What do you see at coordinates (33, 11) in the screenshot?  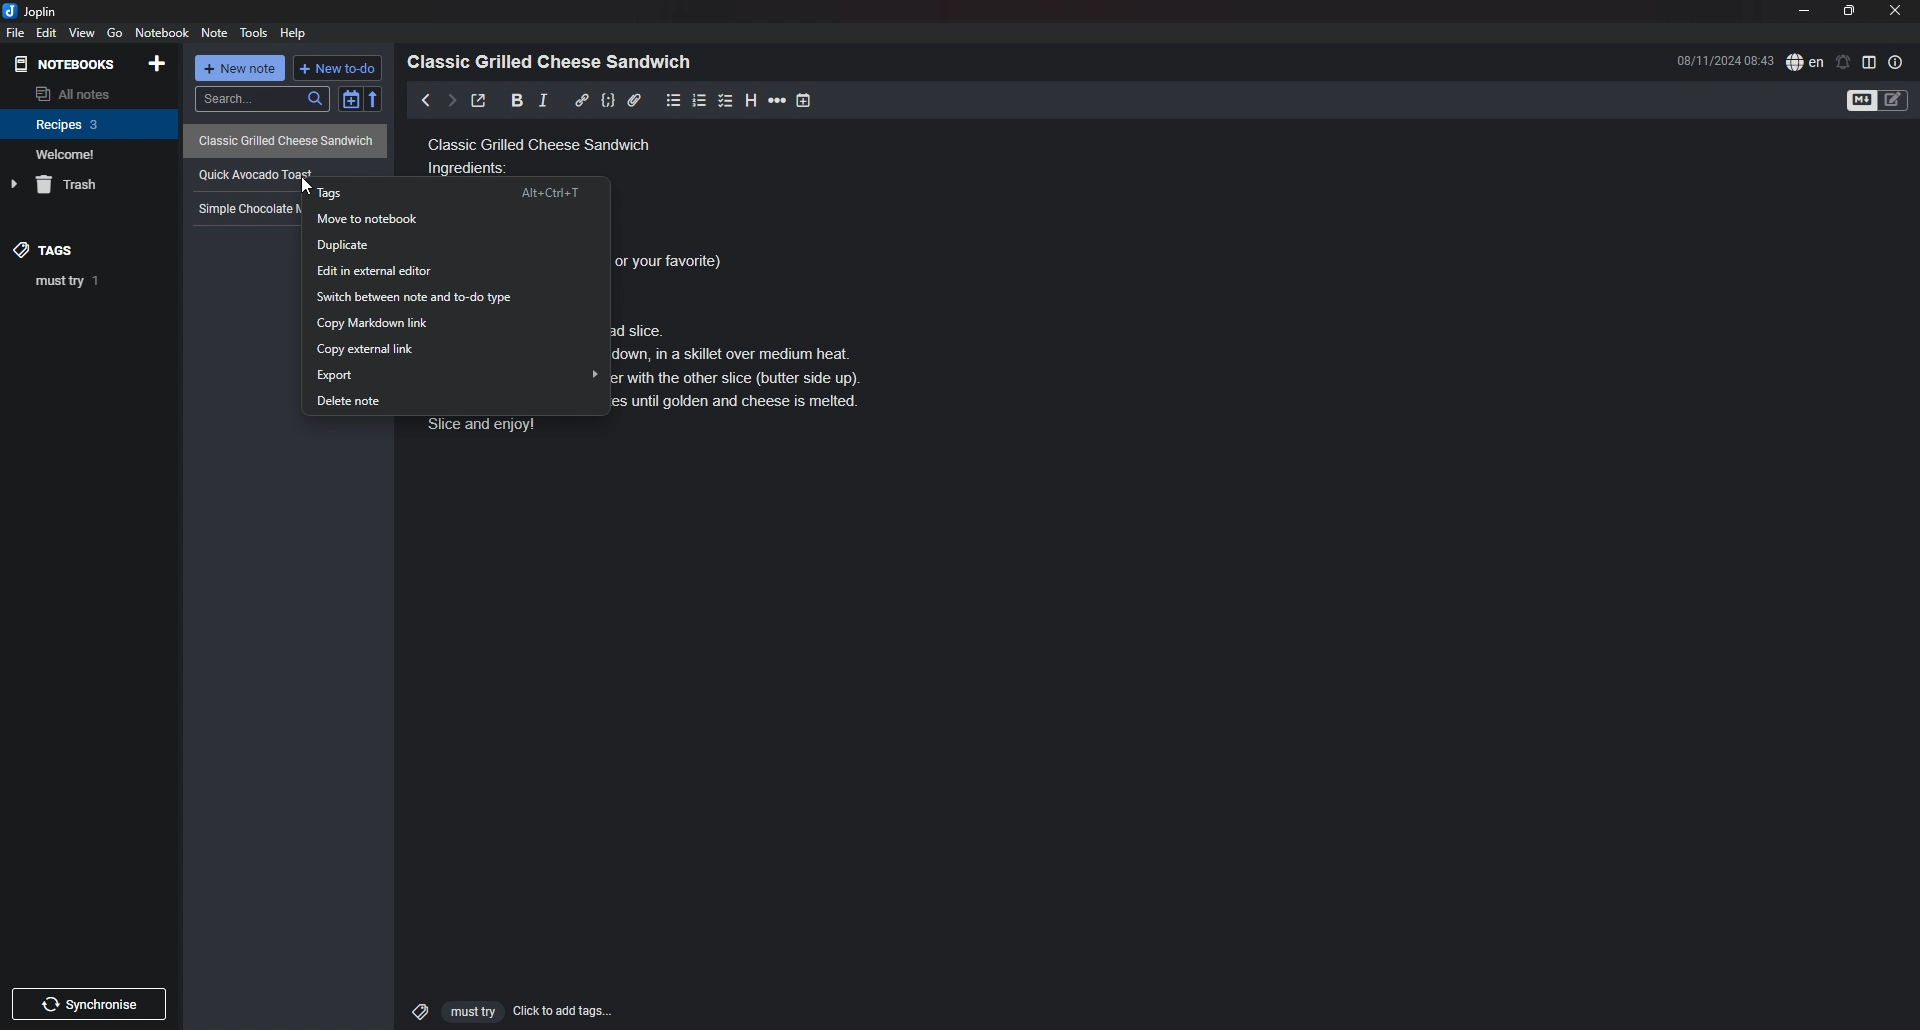 I see `joplin` at bounding box center [33, 11].